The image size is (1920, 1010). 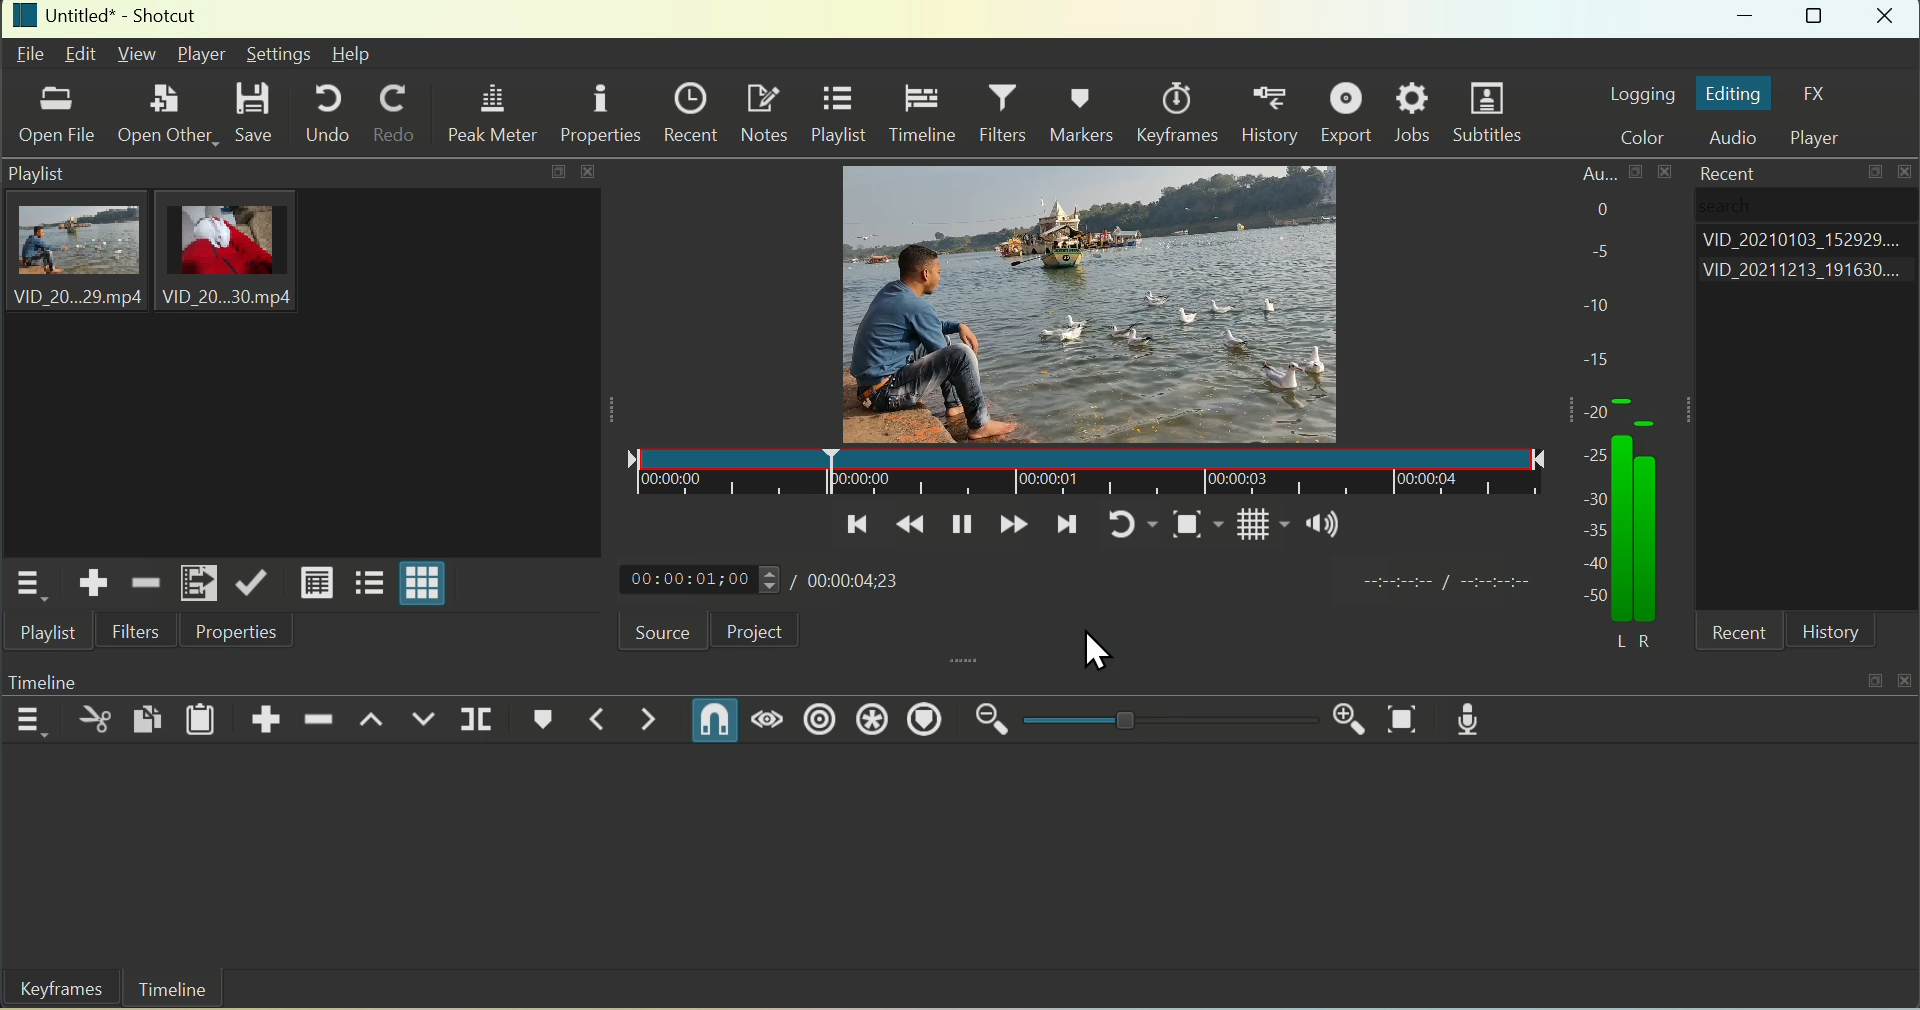 I want to click on Edit, so click(x=82, y=53).